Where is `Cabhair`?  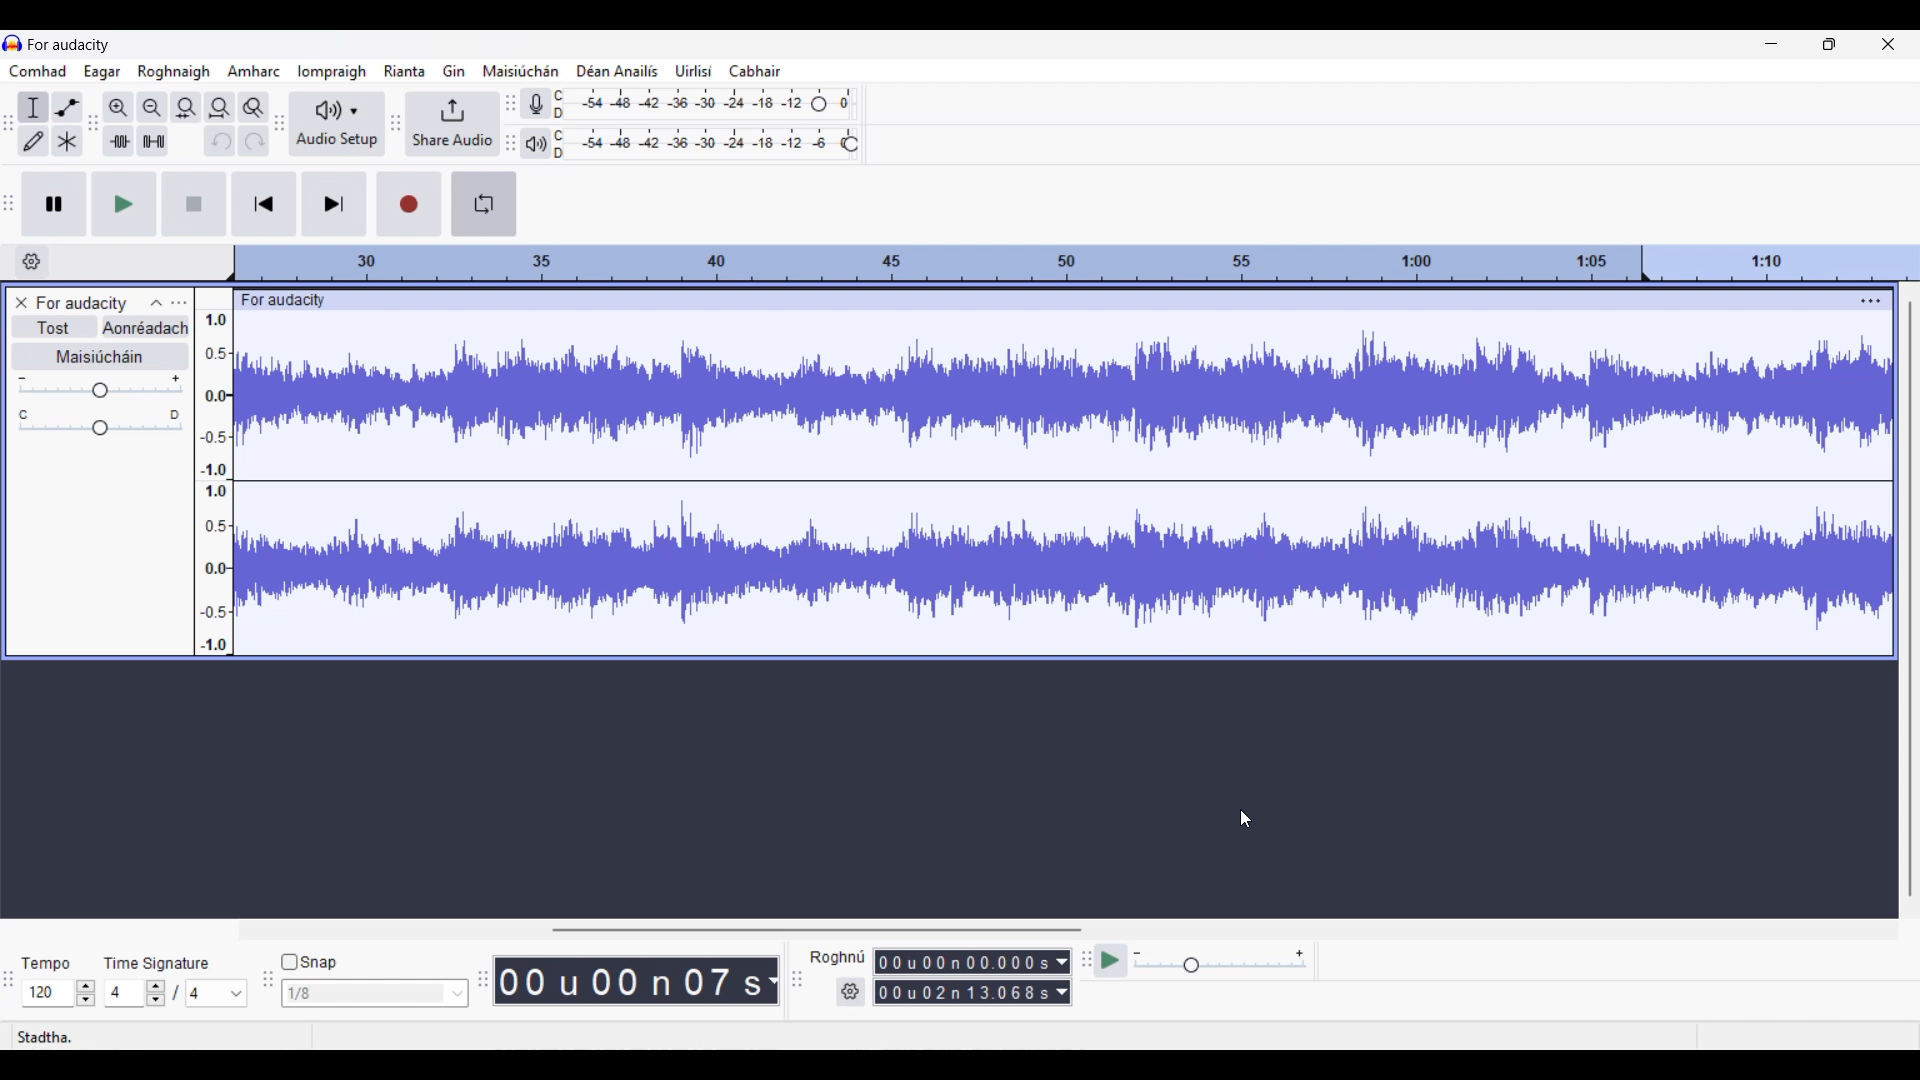
Cabhair is located at coordinates (754, 70).